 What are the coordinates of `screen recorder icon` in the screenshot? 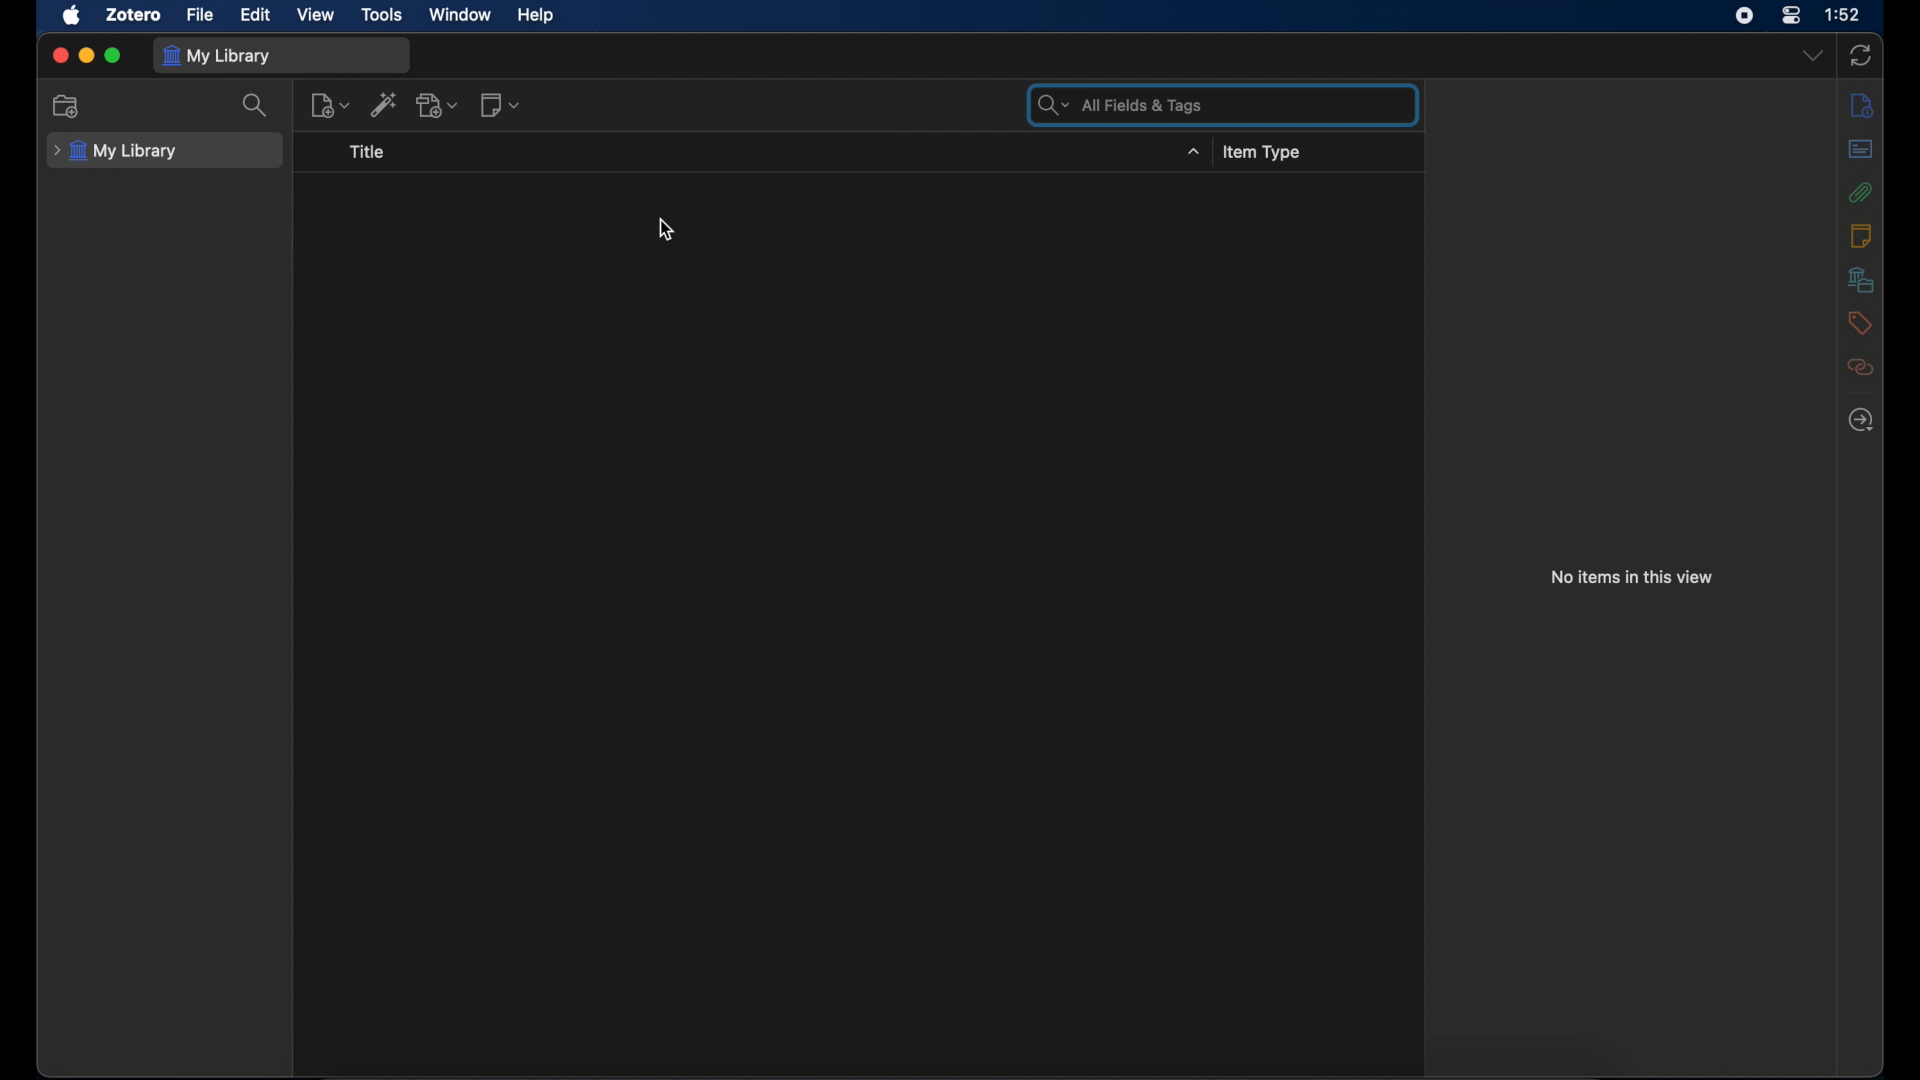 It's located at (1742, 16).